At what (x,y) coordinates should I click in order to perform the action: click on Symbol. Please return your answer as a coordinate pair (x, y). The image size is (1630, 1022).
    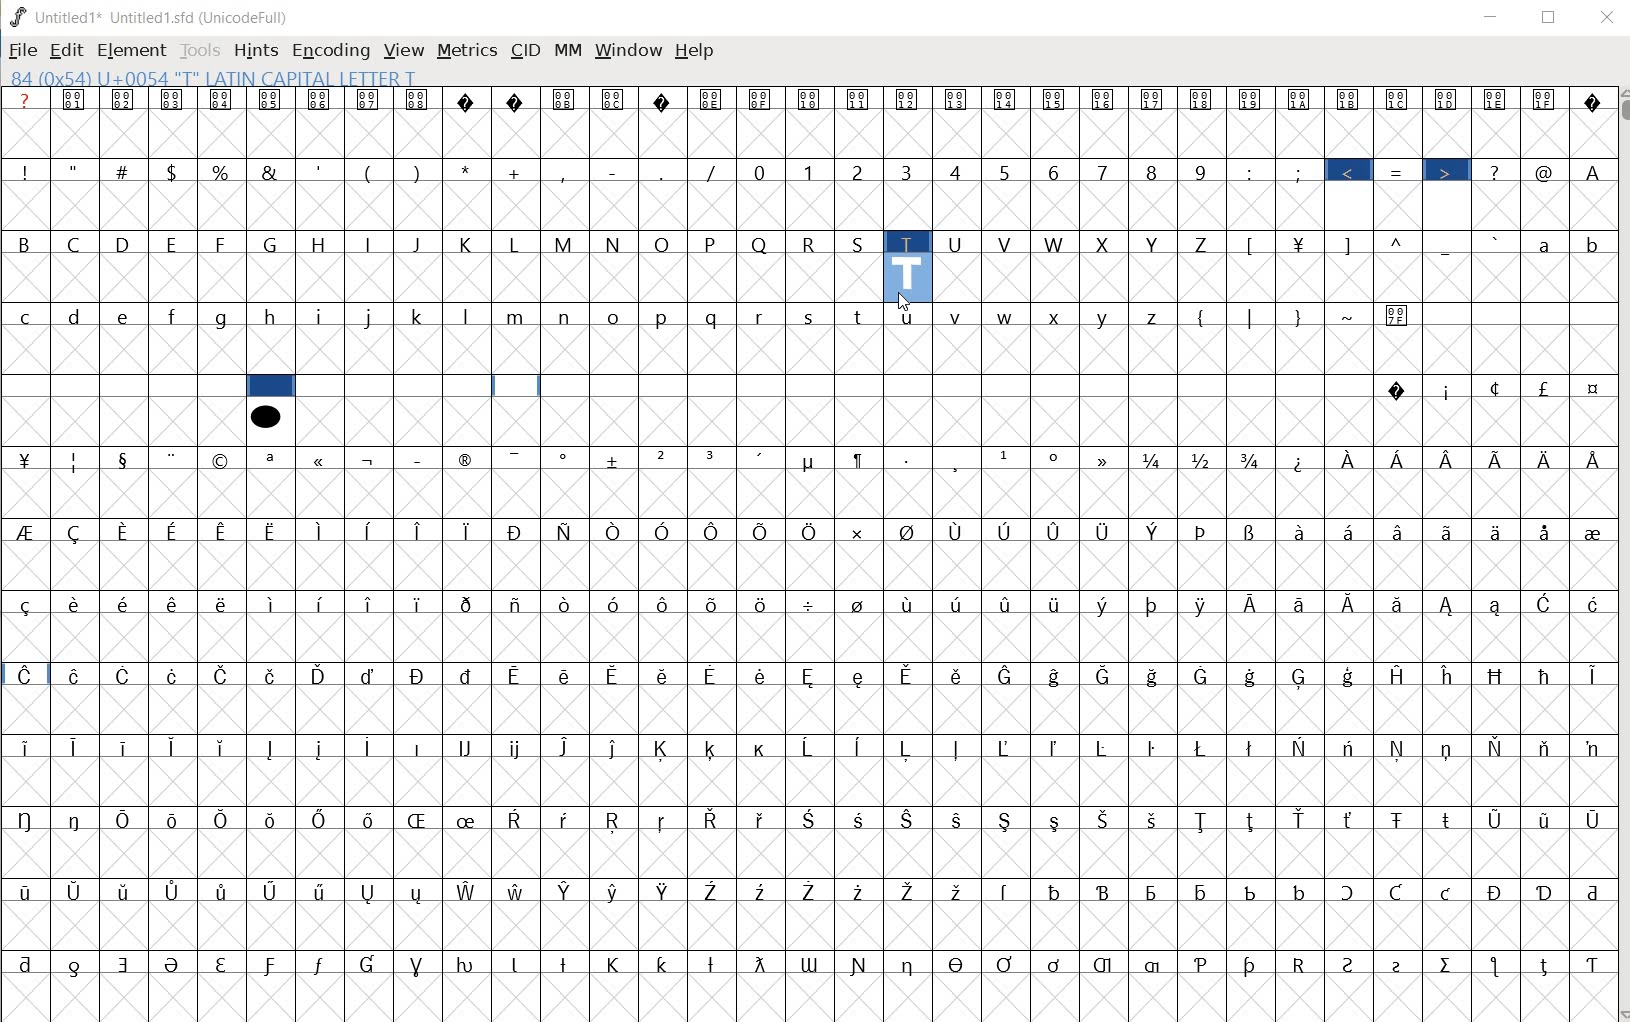
    Looking at the image, I should click on (519, 749).